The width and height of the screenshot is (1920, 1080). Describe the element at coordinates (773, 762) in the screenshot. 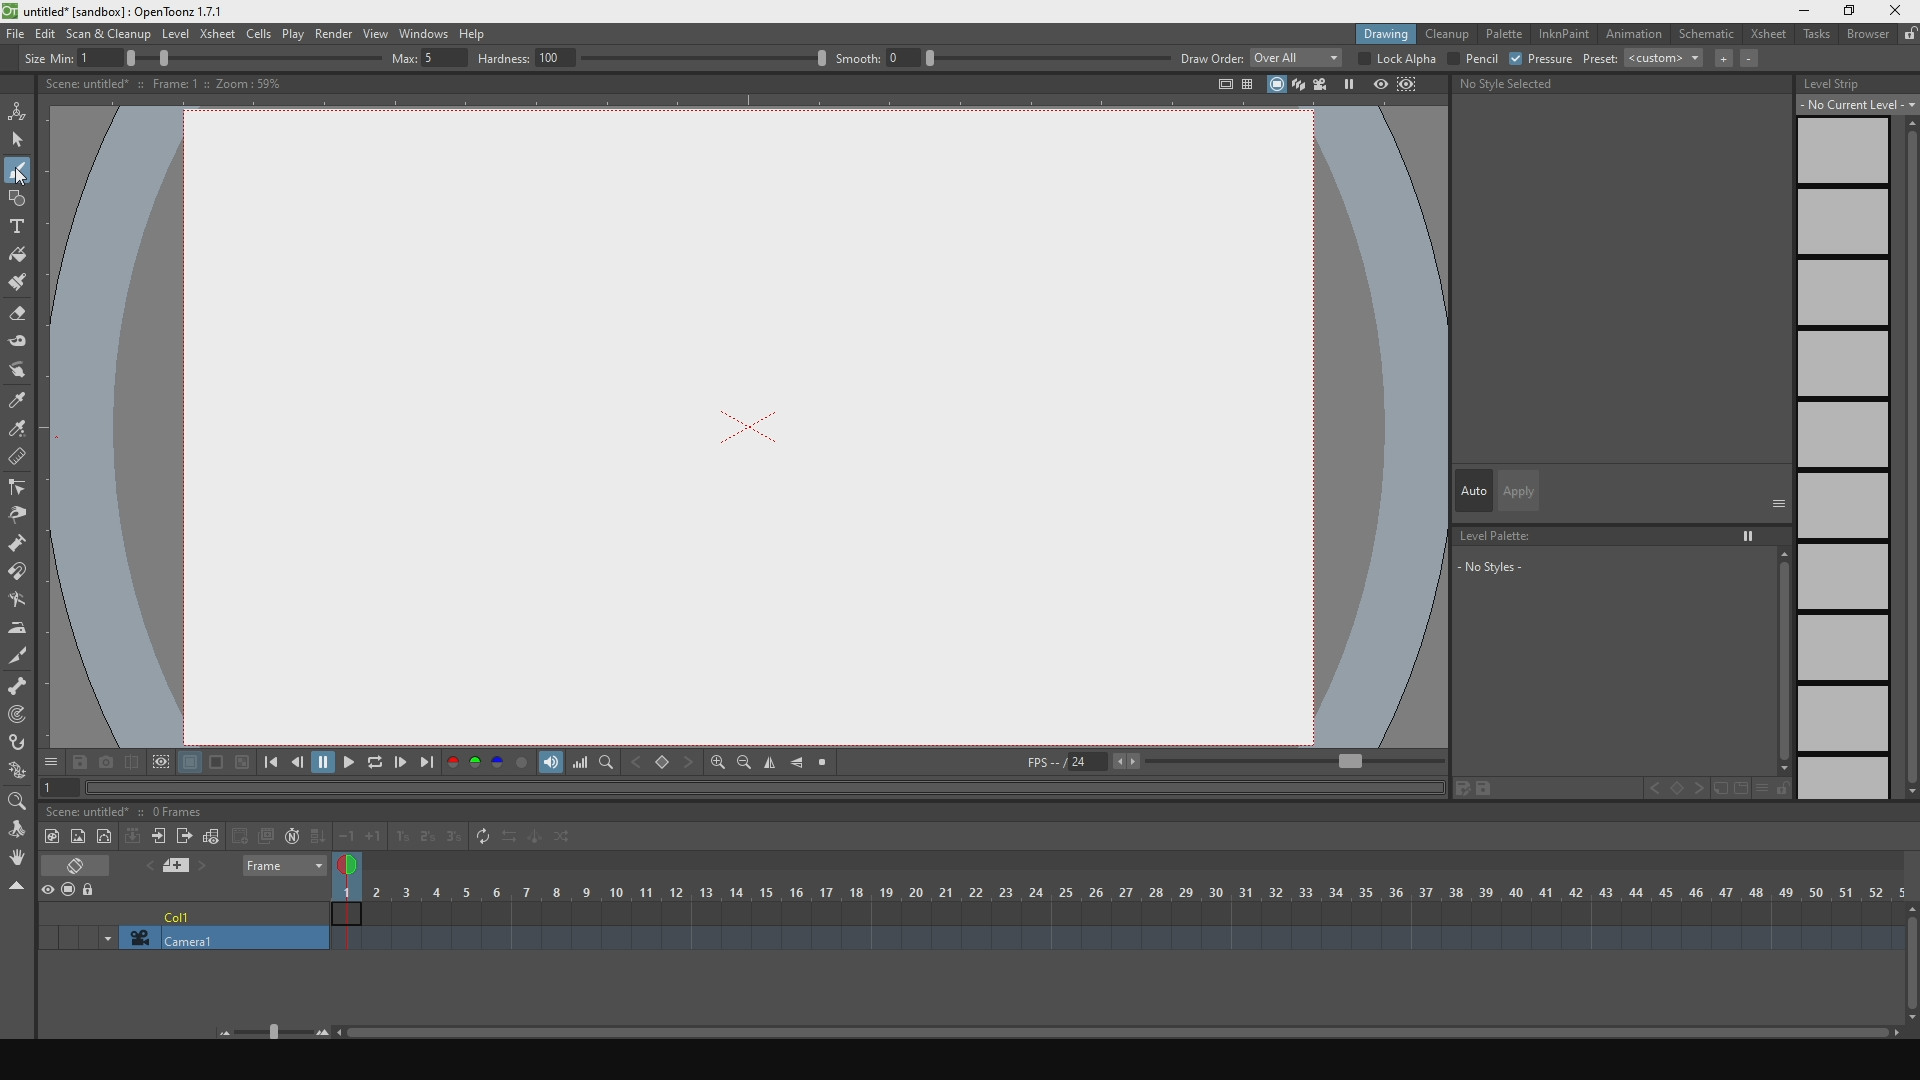

I see `align vertically` at that location.